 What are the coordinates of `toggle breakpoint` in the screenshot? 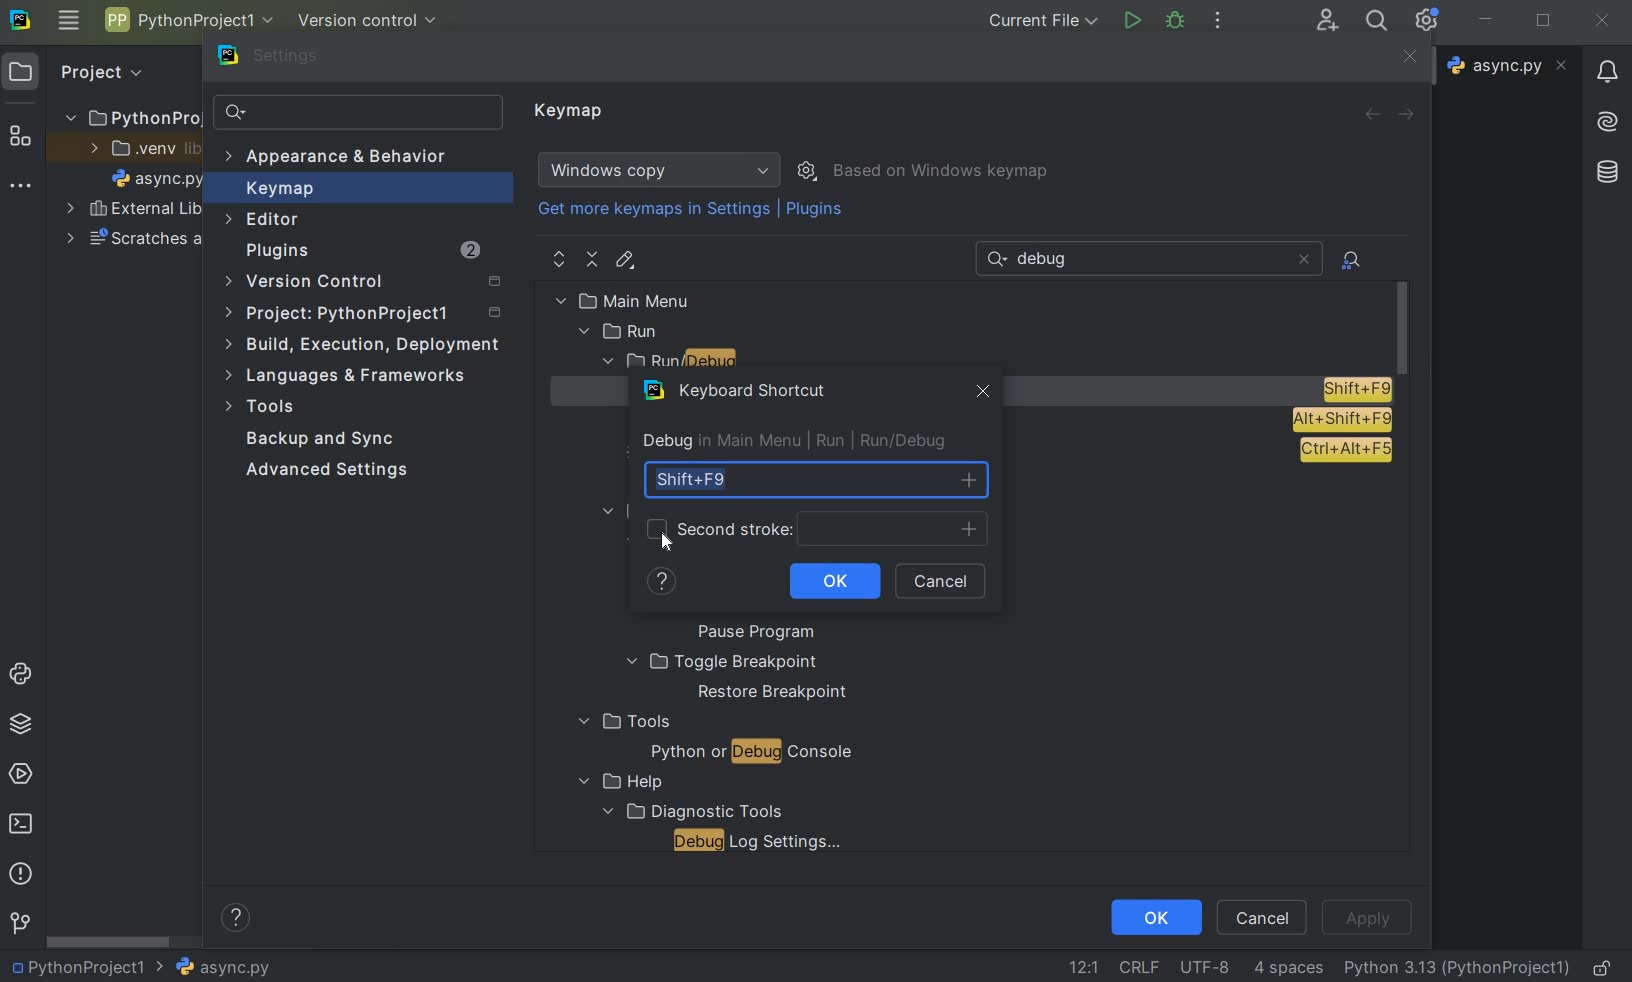 It's located at (722, 662).